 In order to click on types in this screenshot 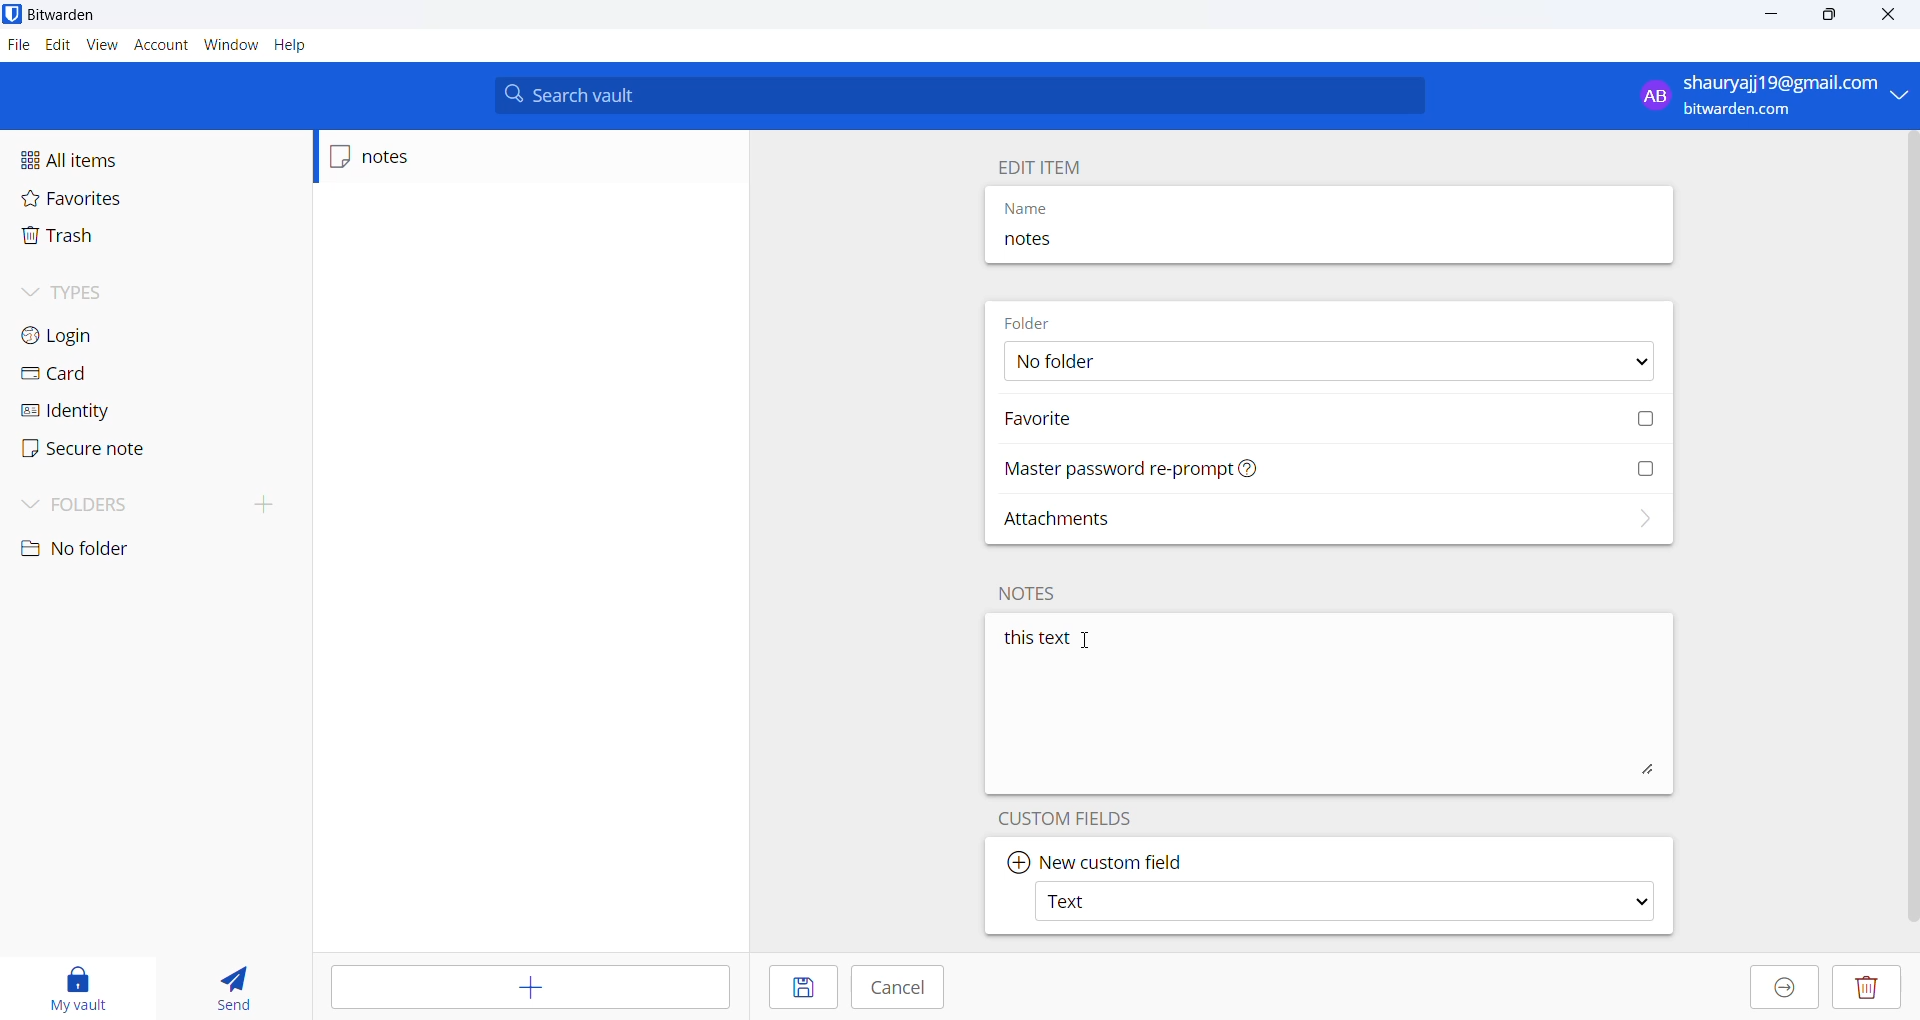, I will do `click(91, 292)`.